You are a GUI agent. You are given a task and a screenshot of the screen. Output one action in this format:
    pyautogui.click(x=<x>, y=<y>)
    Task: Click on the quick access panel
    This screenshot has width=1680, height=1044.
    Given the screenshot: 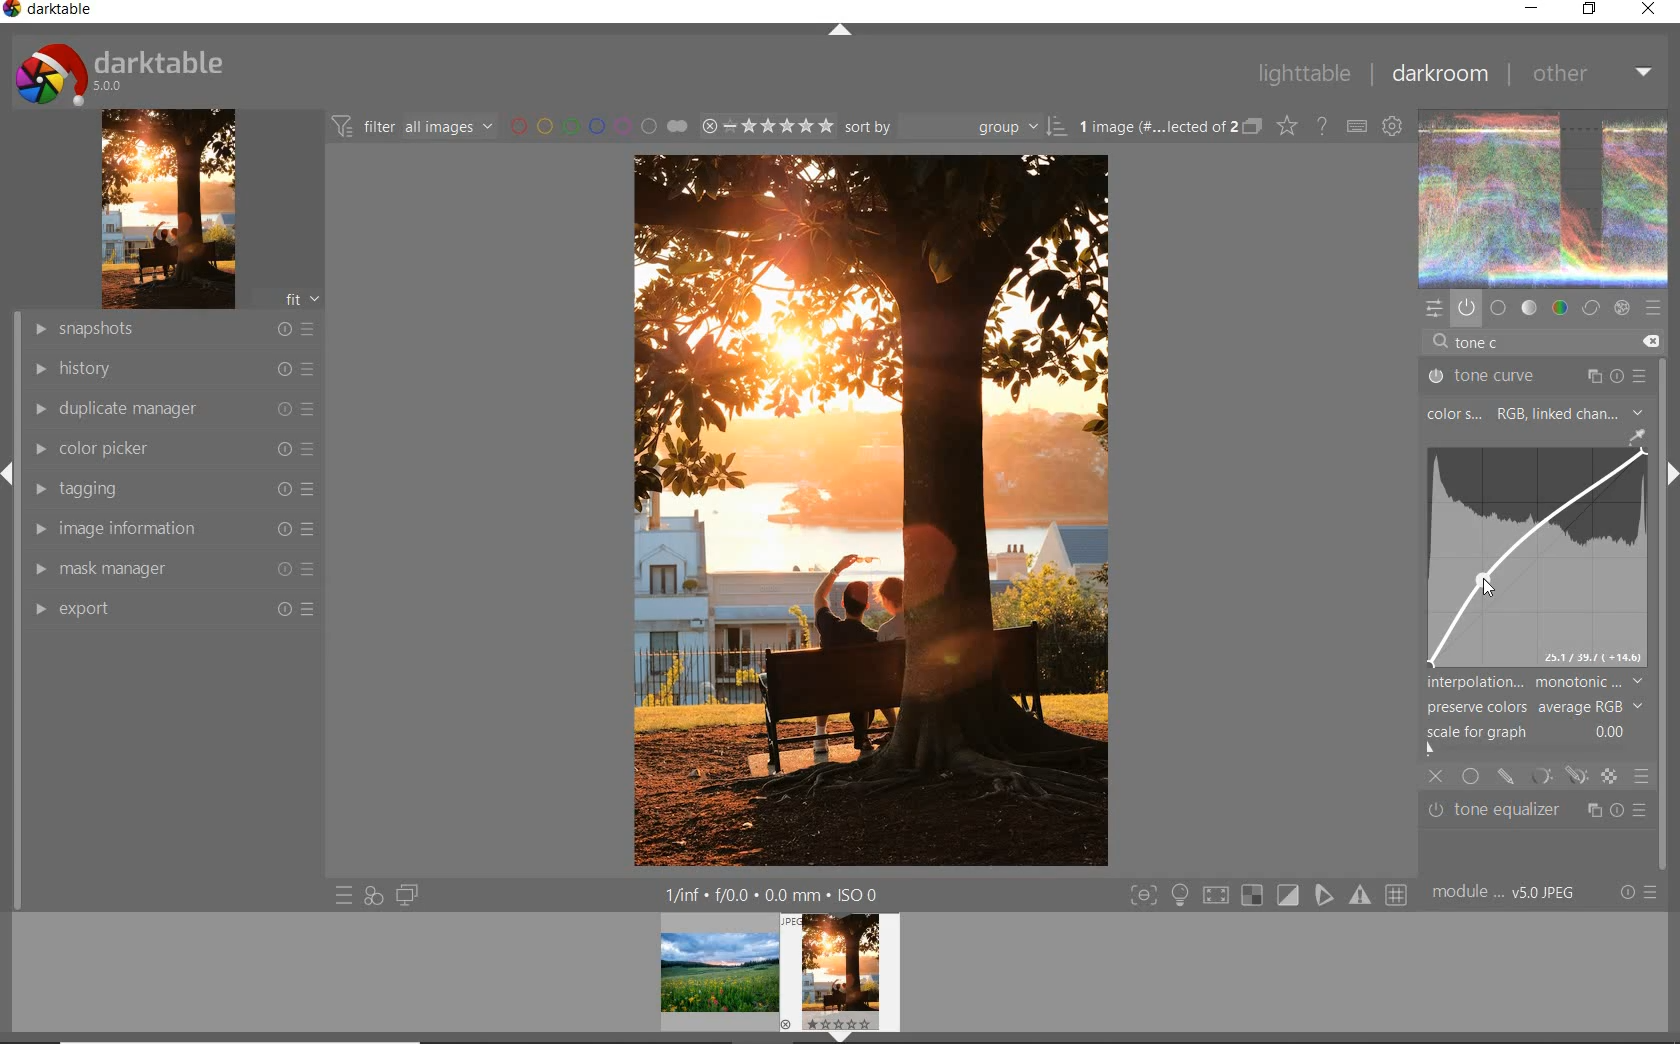 What is the action you would take?
    pyautogui.click(x=1435, y=307)
    